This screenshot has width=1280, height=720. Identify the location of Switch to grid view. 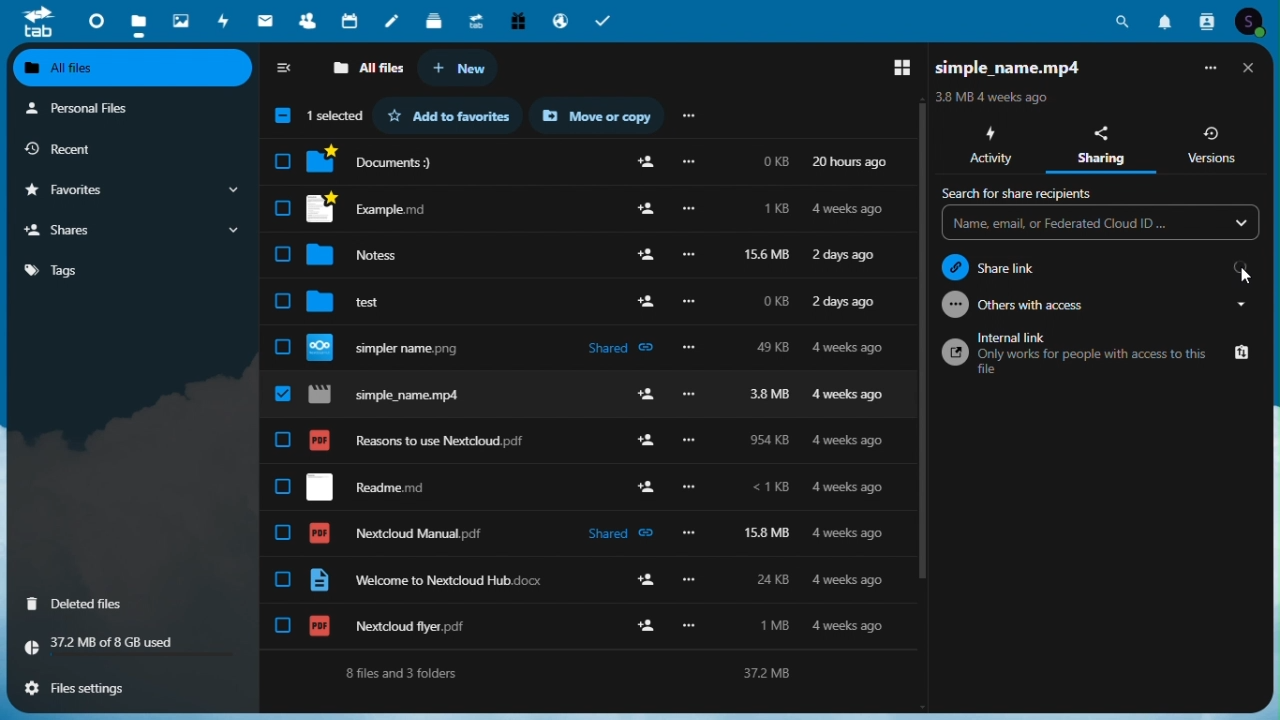
(894, 68).